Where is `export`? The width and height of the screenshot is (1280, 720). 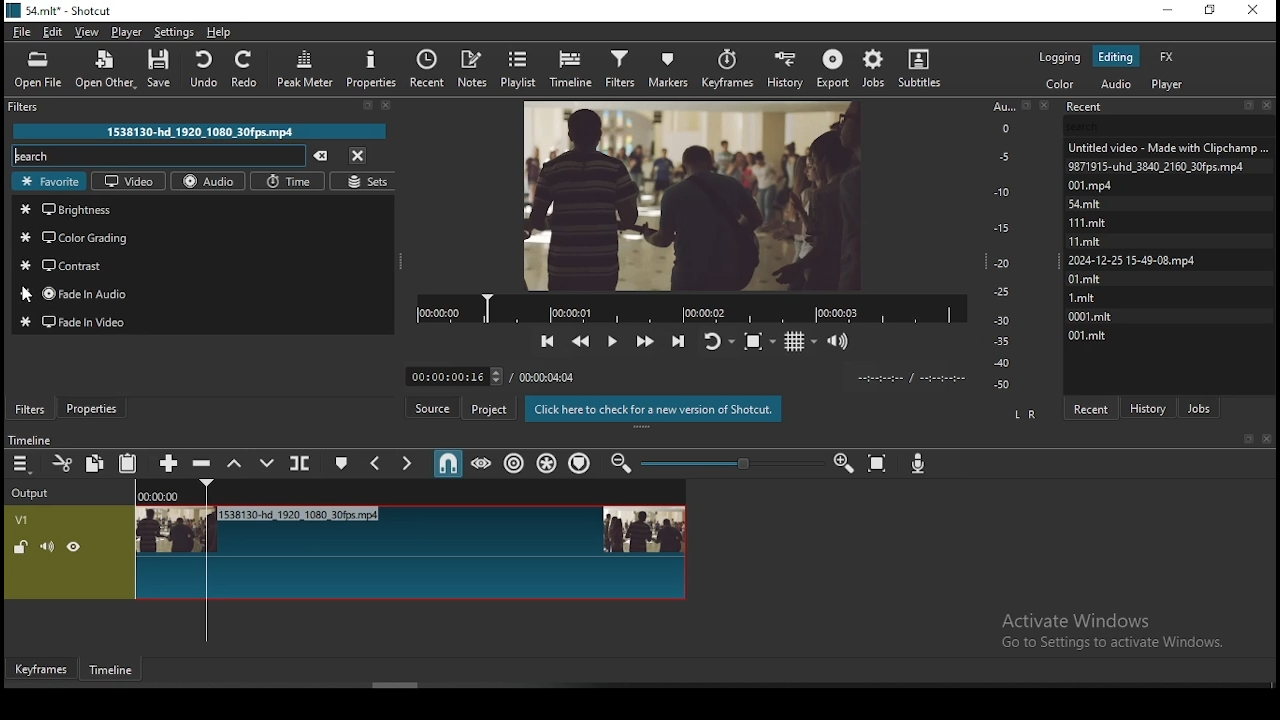
export is located at coordinates (835, 67).